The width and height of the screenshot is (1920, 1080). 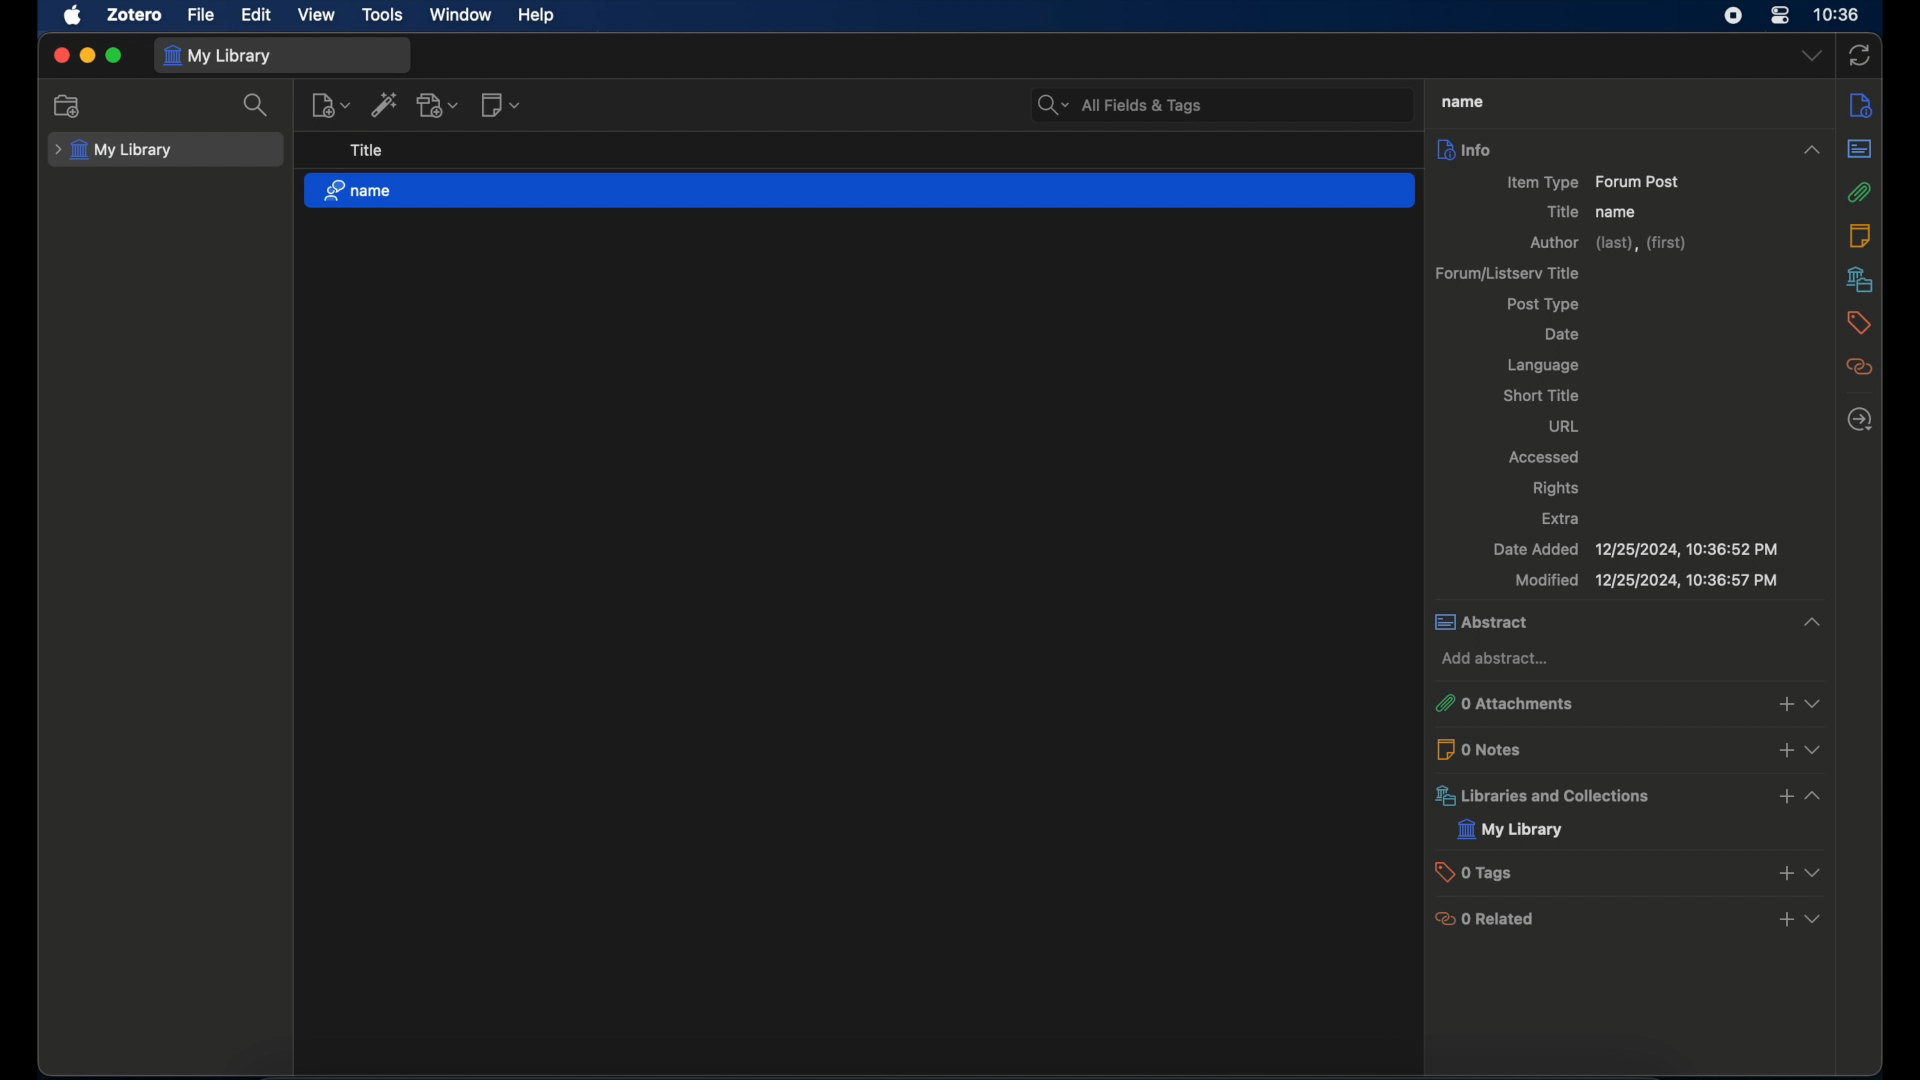 What do you see at coordinates (86, 56) in the screenshot?
I see `minimize` at bounding box center [86, 56].